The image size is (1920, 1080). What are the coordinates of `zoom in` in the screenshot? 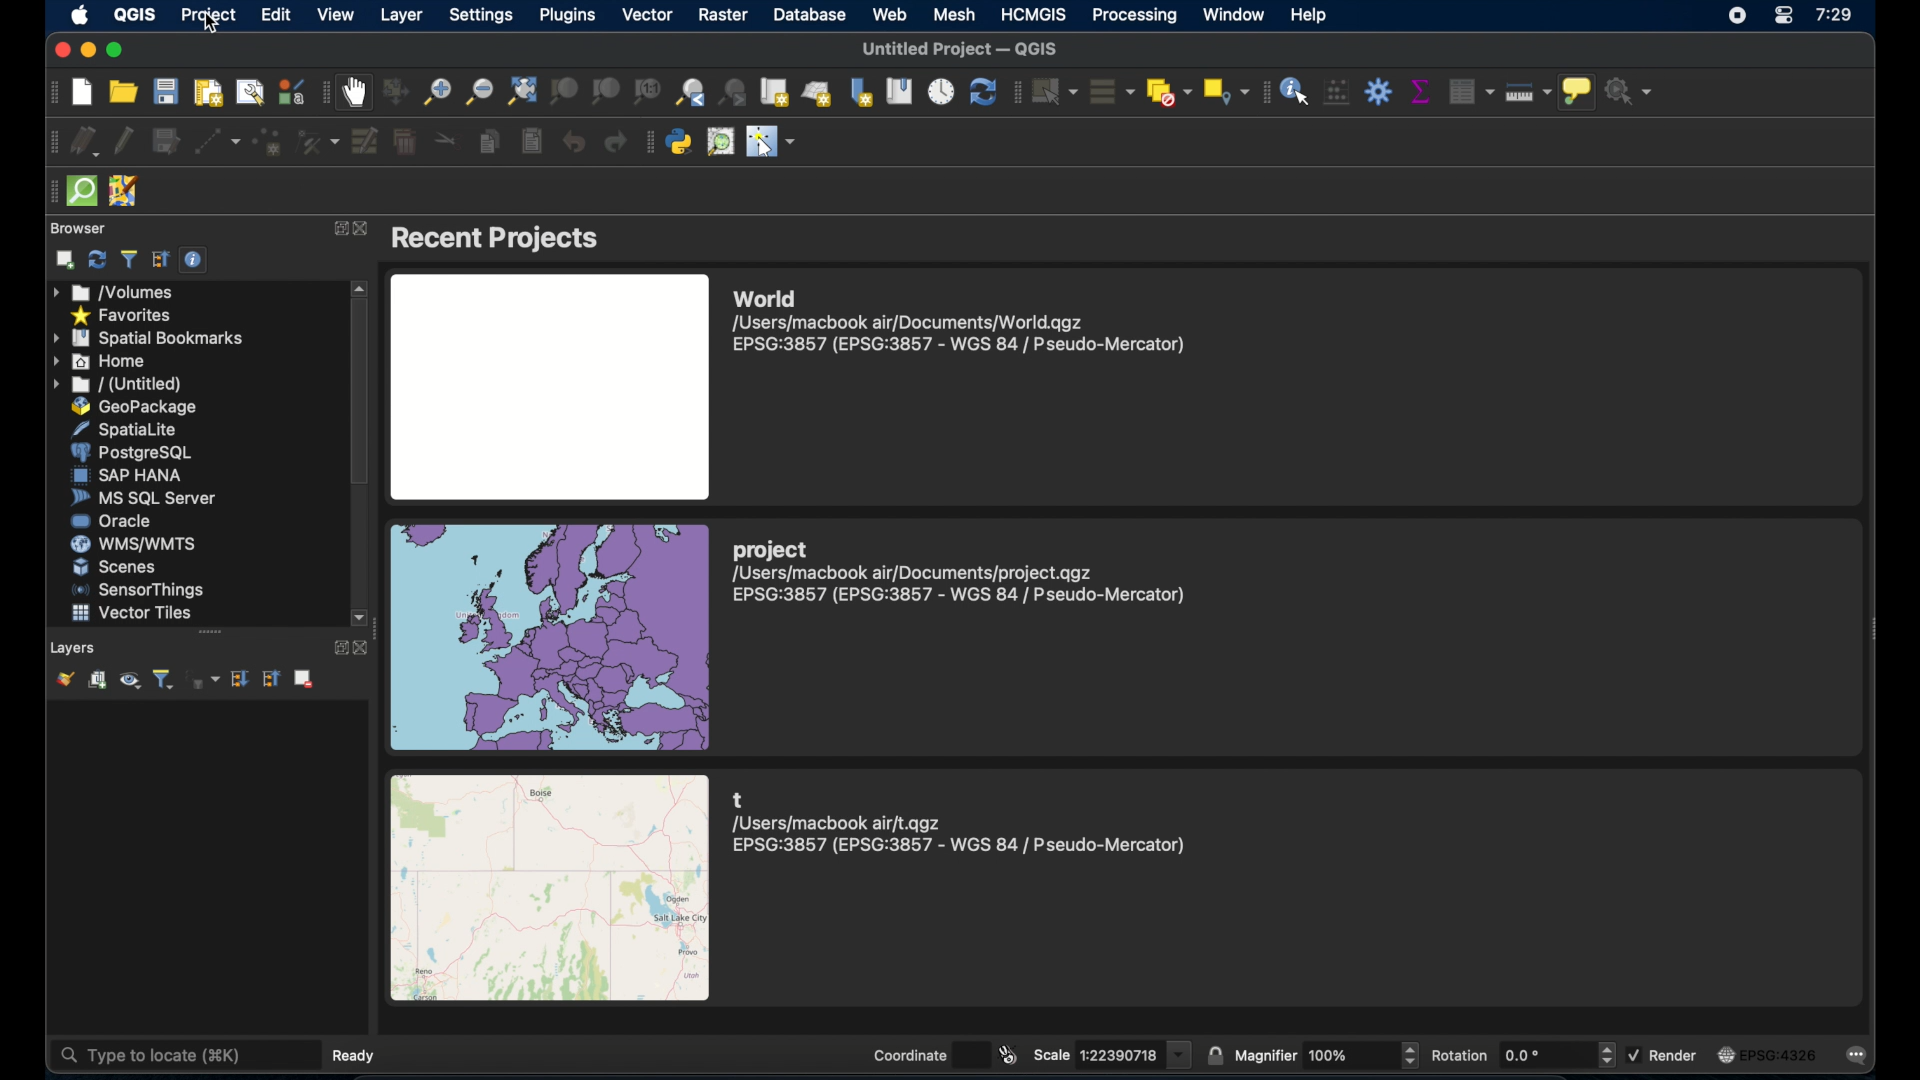 It's located at (434, 91).